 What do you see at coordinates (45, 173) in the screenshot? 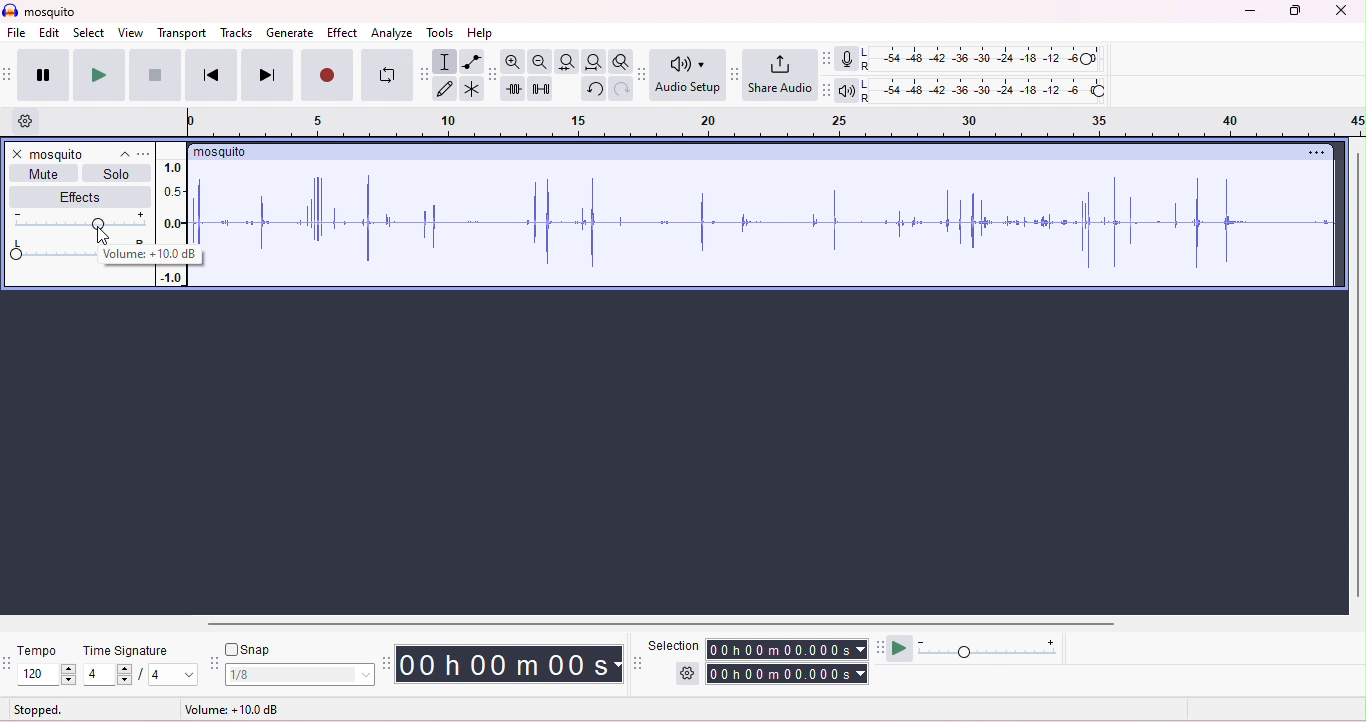
I see `mute` at bounding box center [45, 173].